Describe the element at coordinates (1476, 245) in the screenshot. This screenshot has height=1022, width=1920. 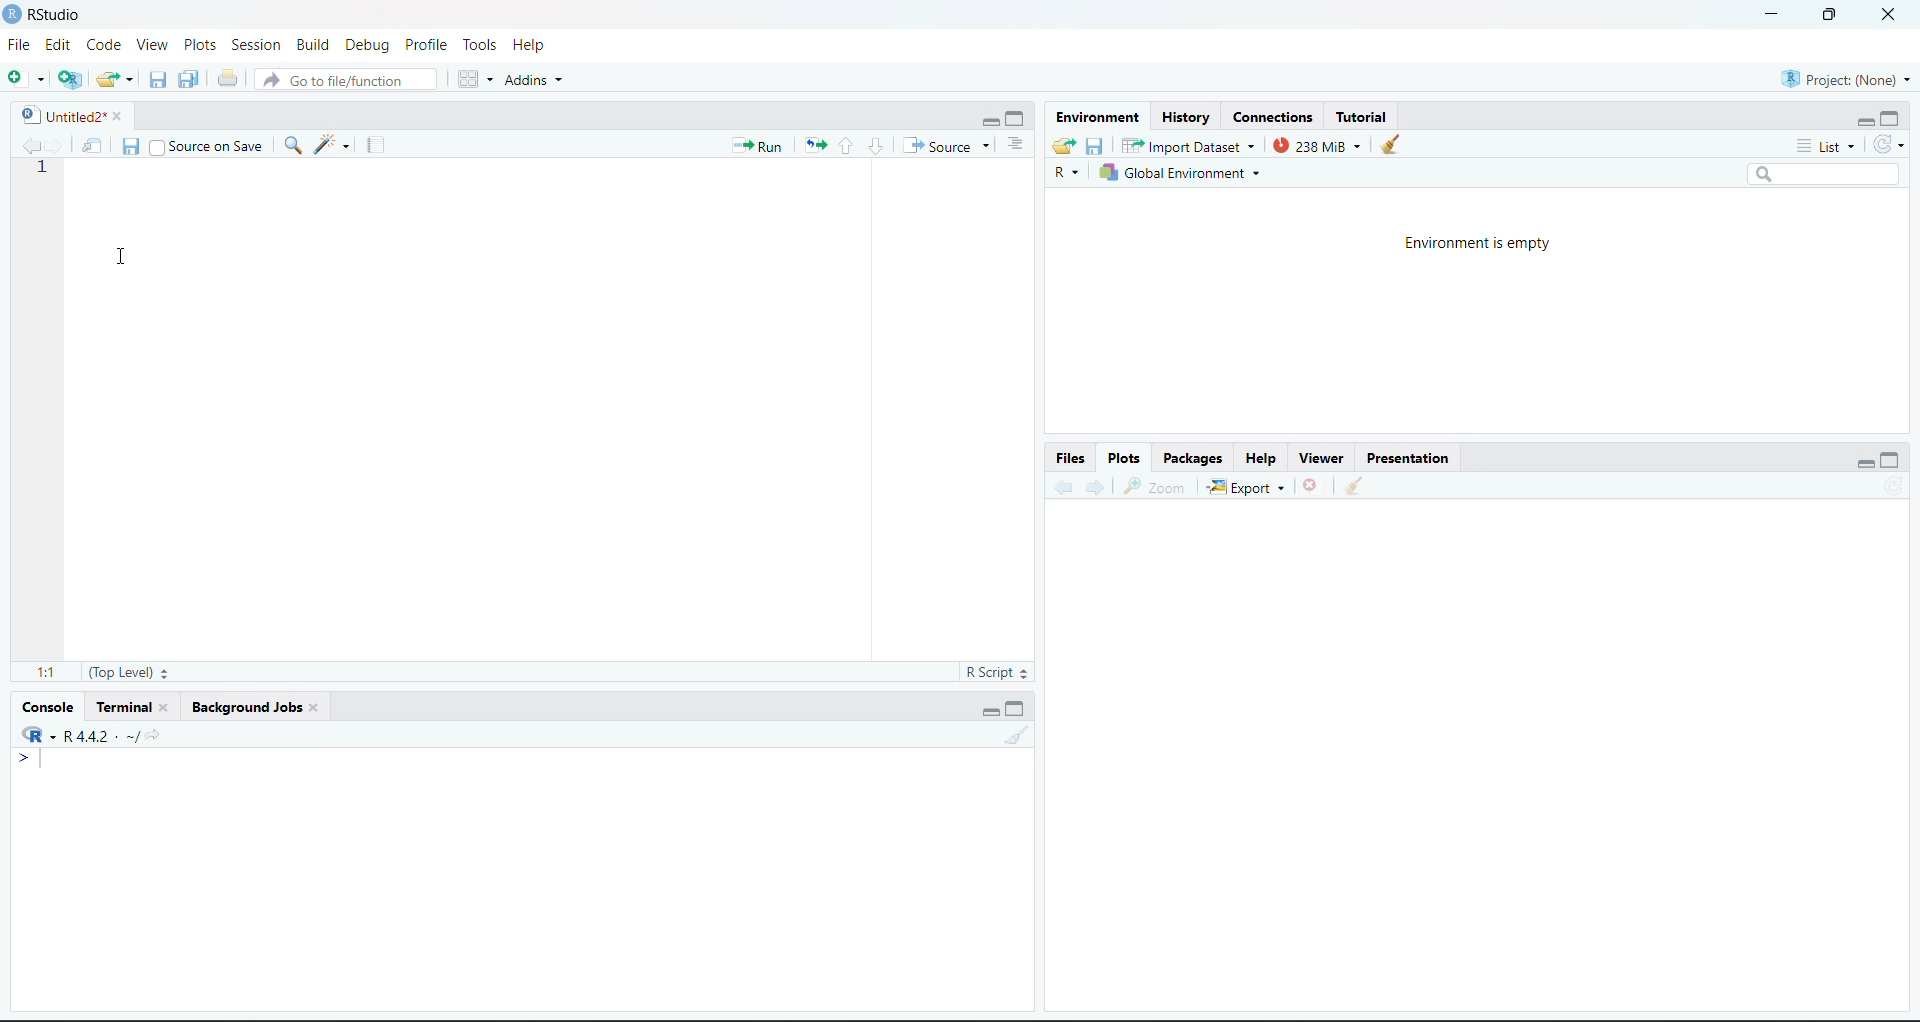
I see `Environment is empty` at that location.